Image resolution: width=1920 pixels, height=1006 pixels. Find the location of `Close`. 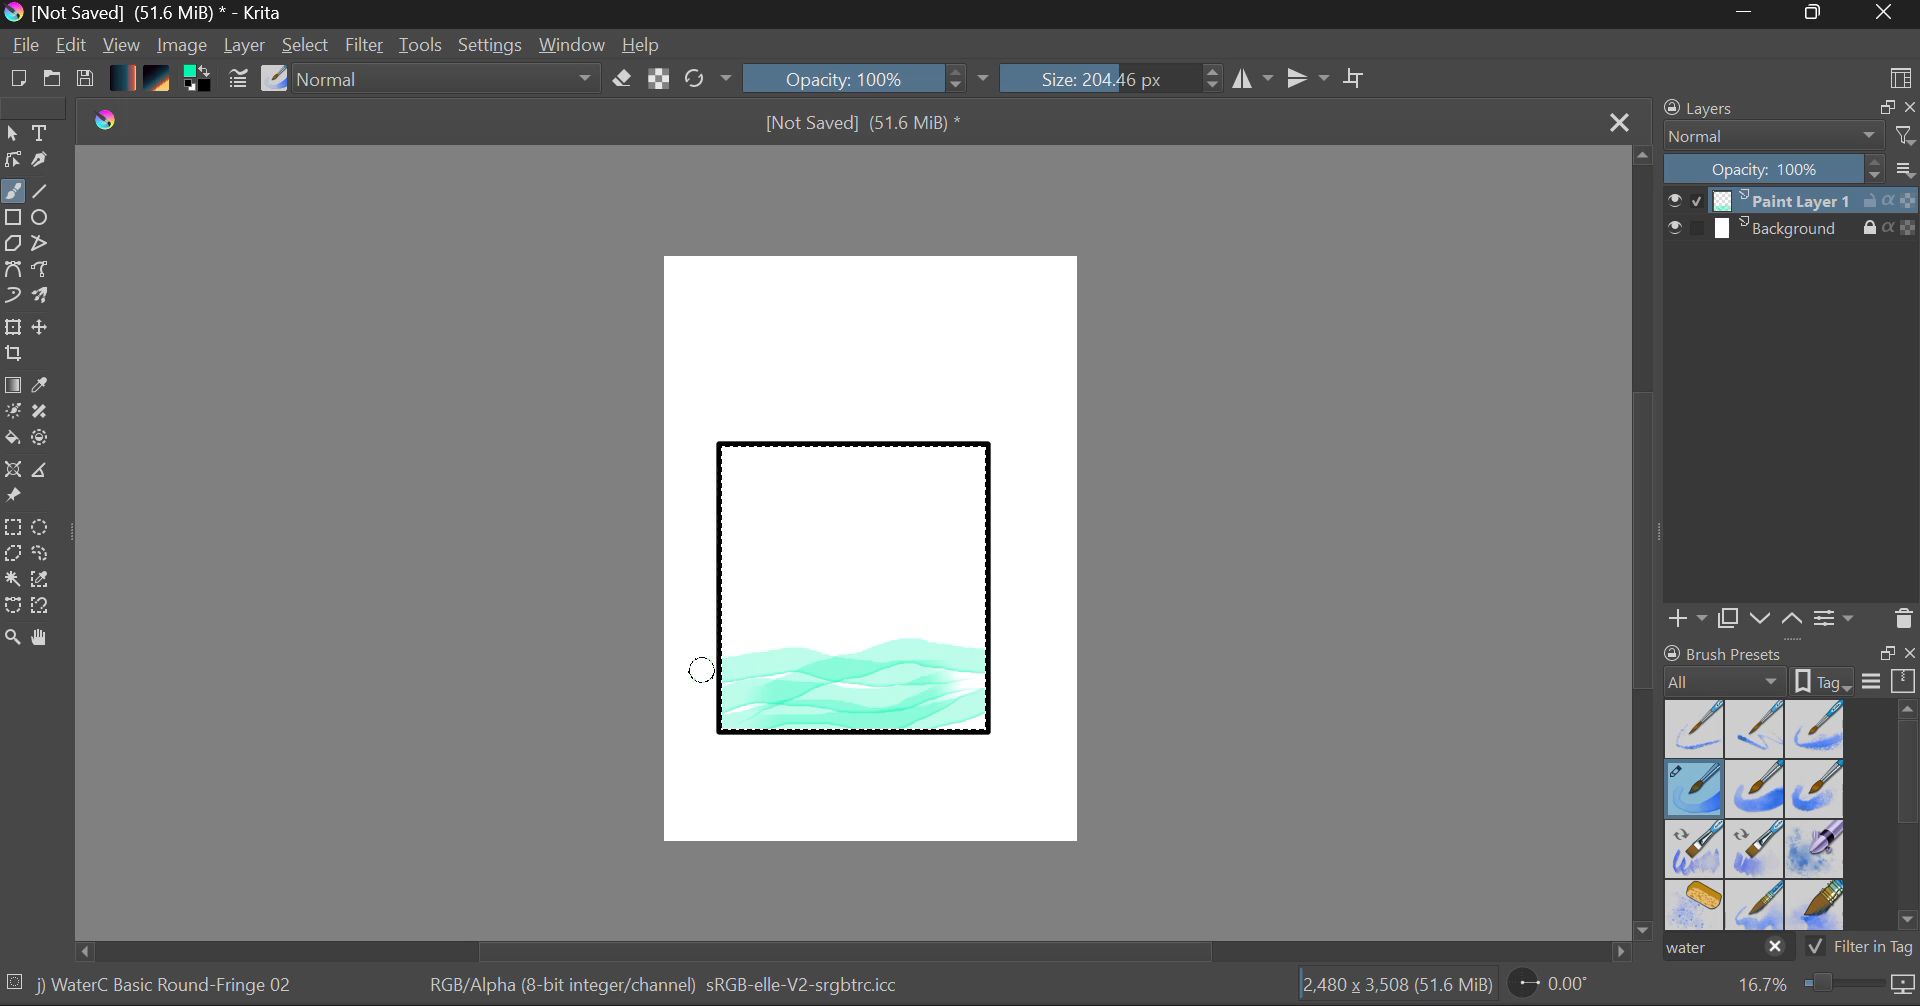

Close is located at coordinates (1886, 14).